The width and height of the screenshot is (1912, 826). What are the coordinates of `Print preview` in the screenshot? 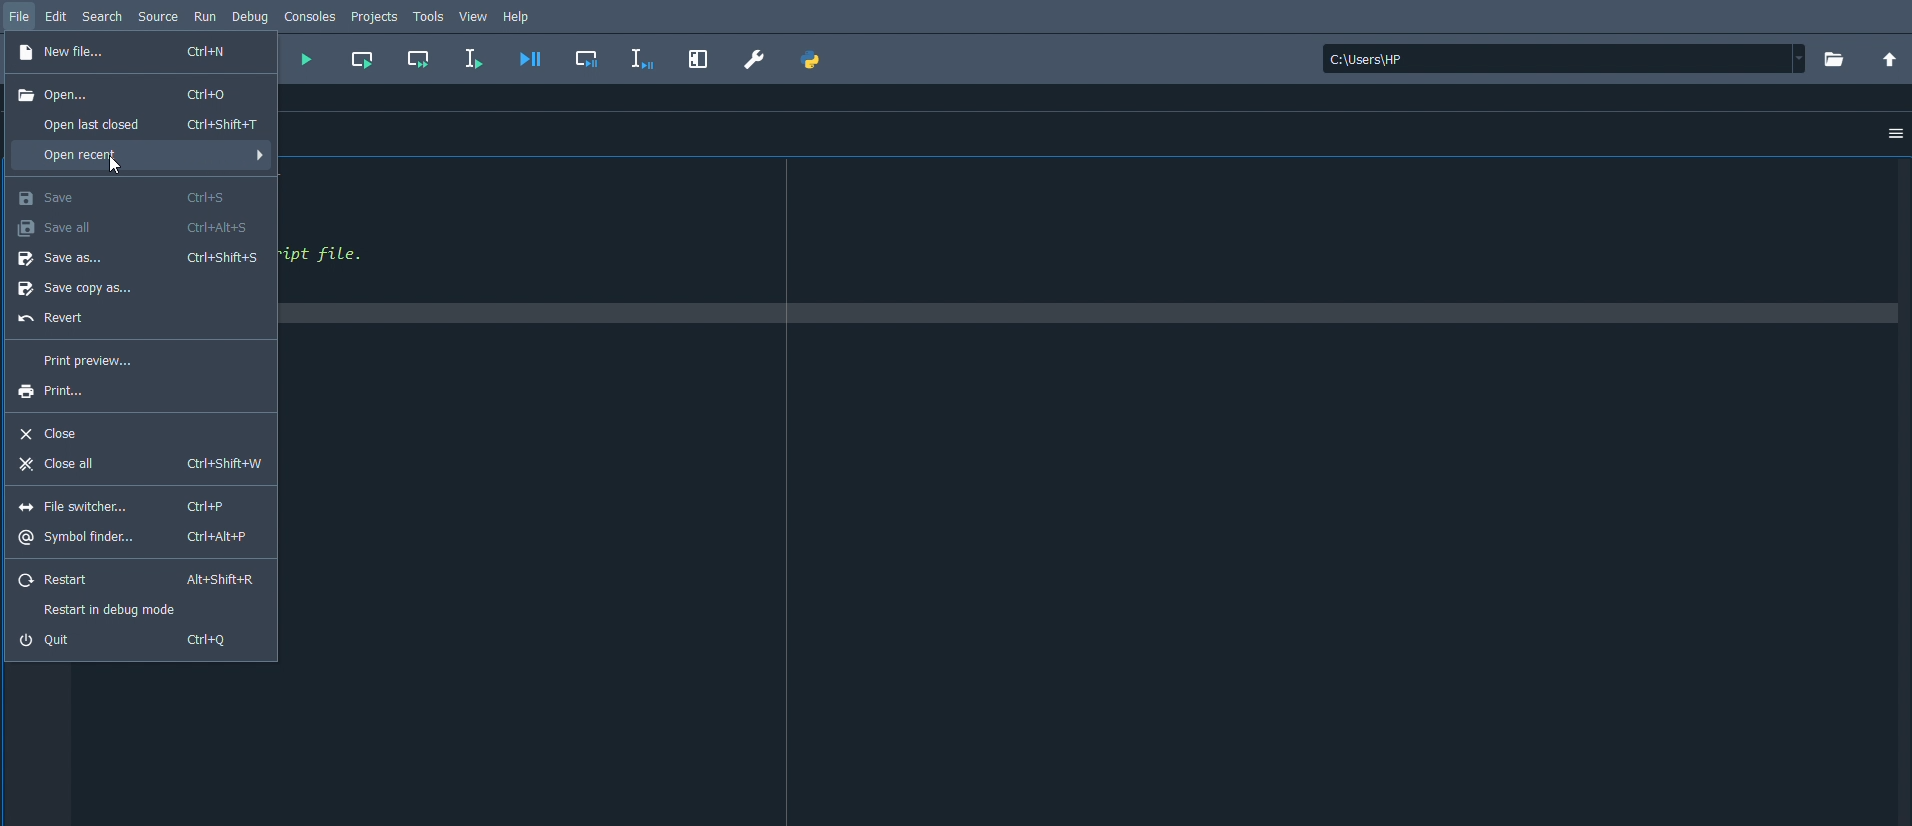 It's located at (89, 361).